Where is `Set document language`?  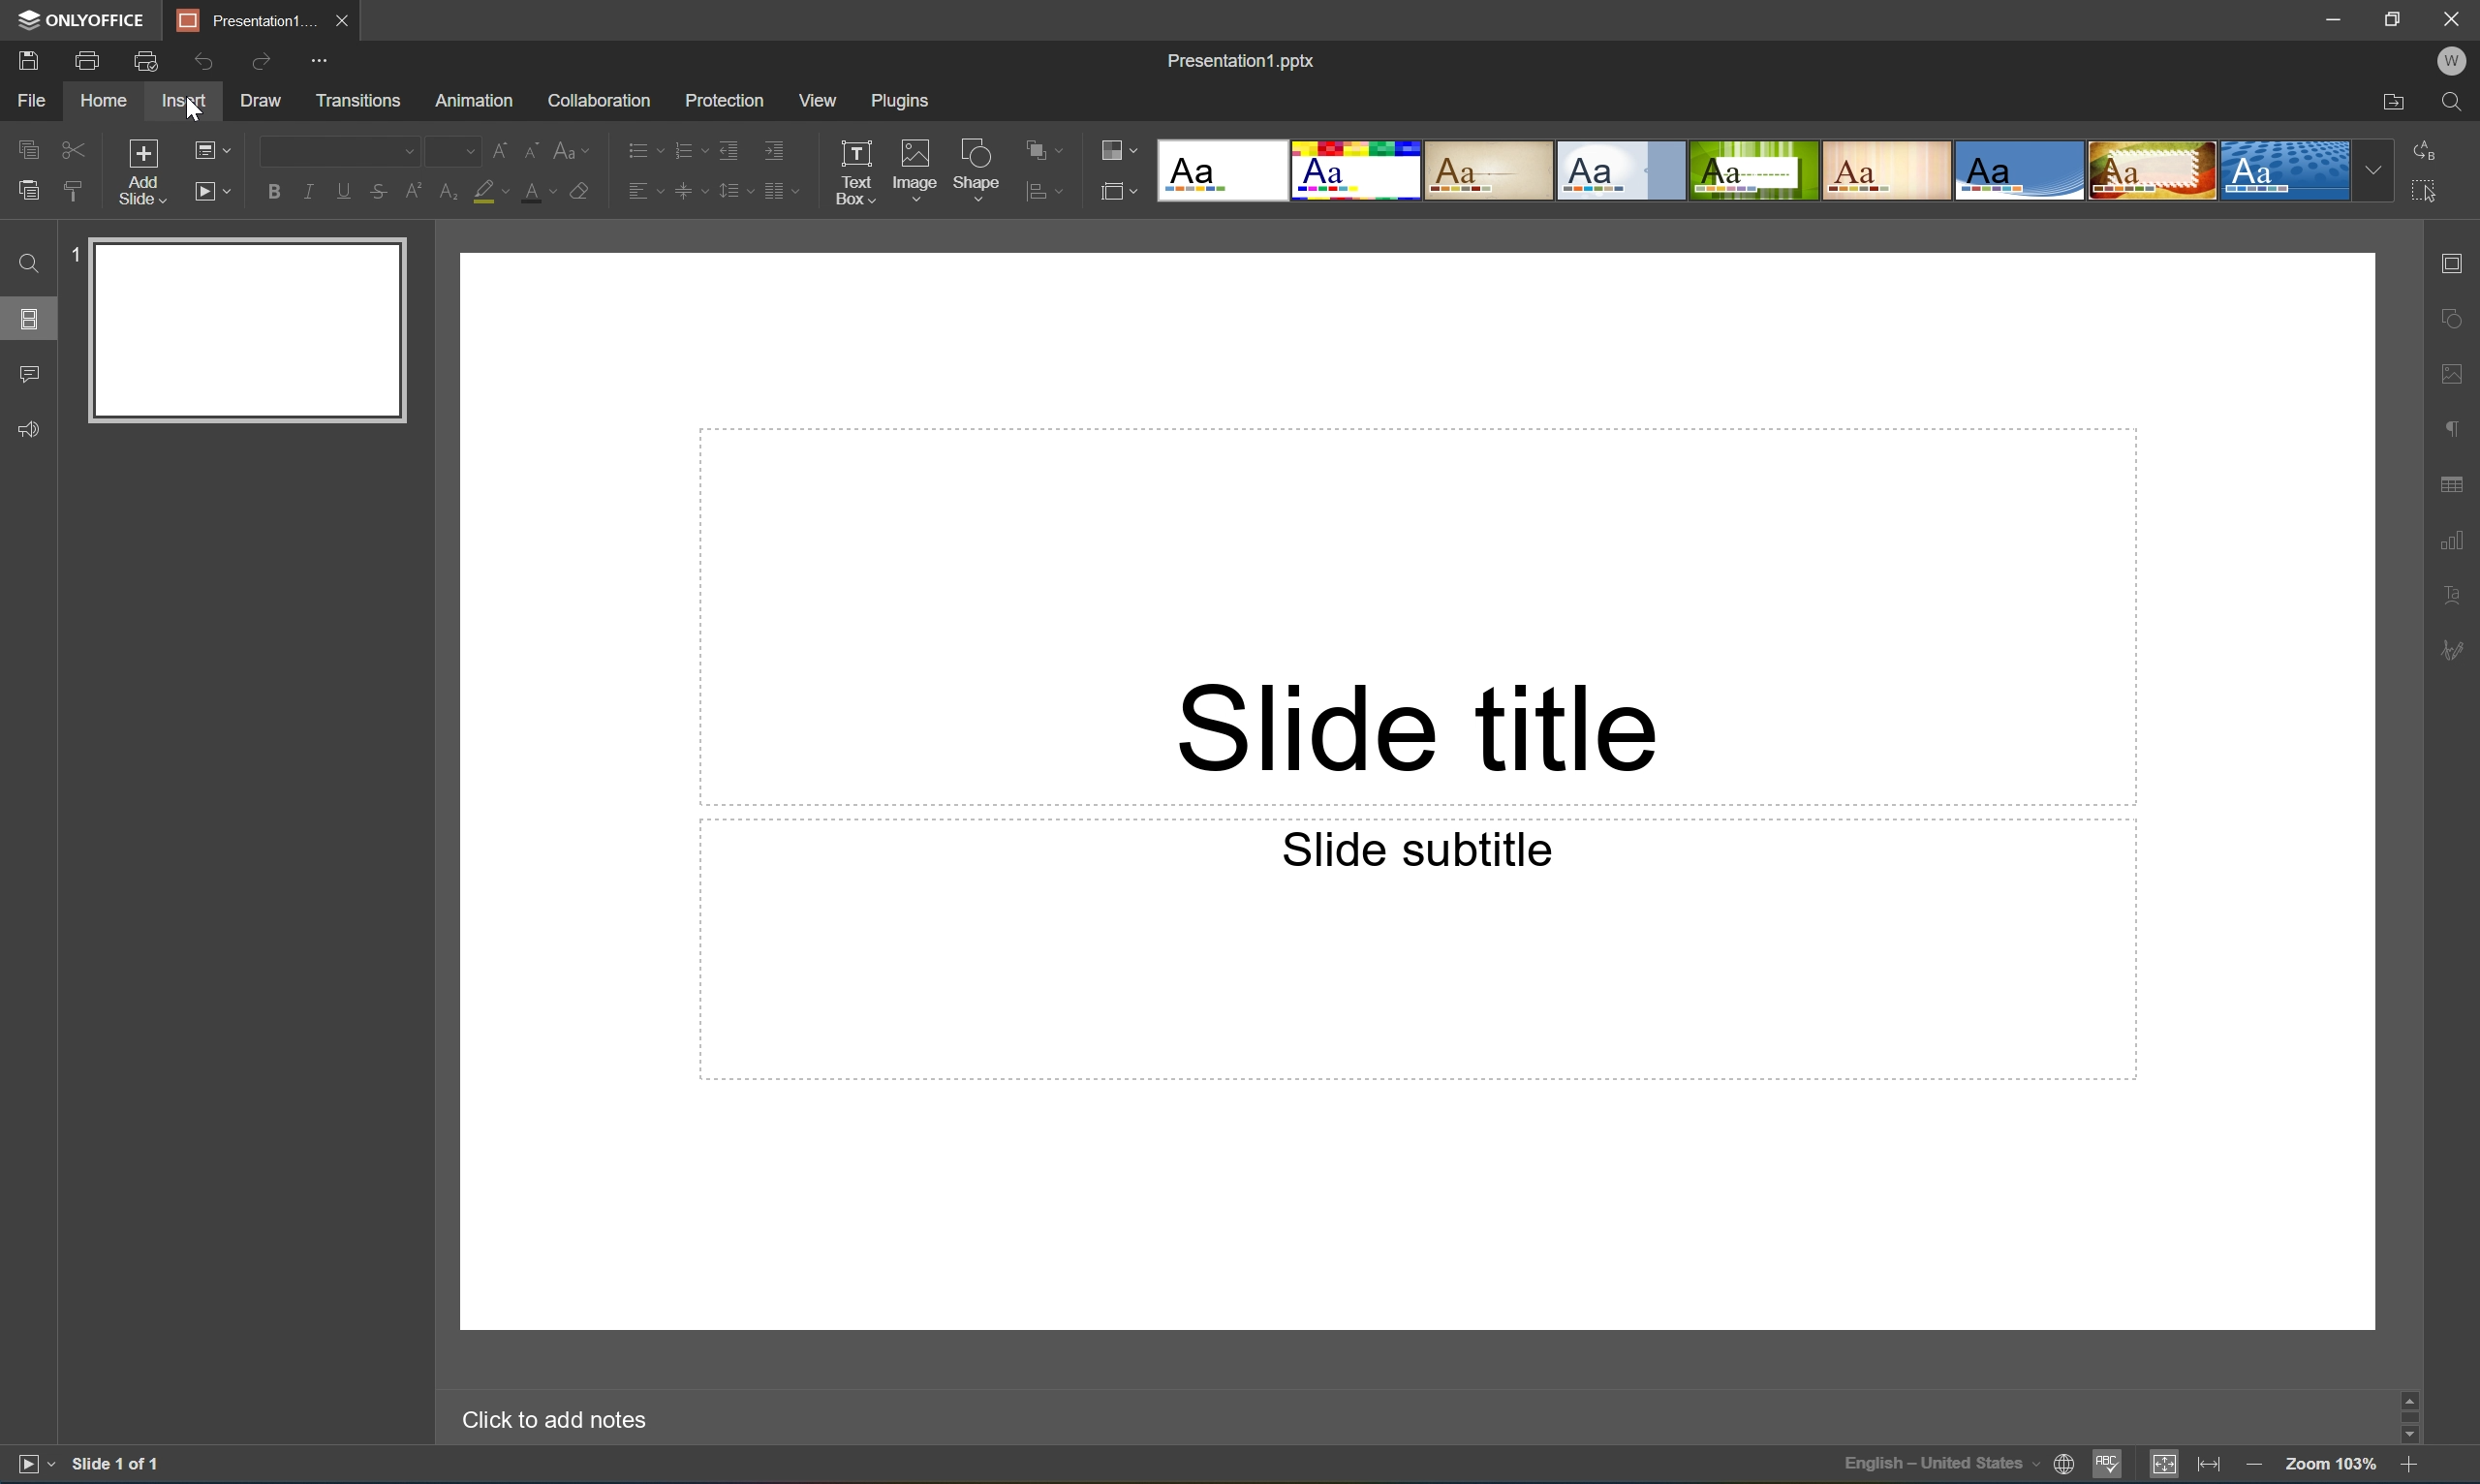 Set document language is located at coordinates (2065, 1467).